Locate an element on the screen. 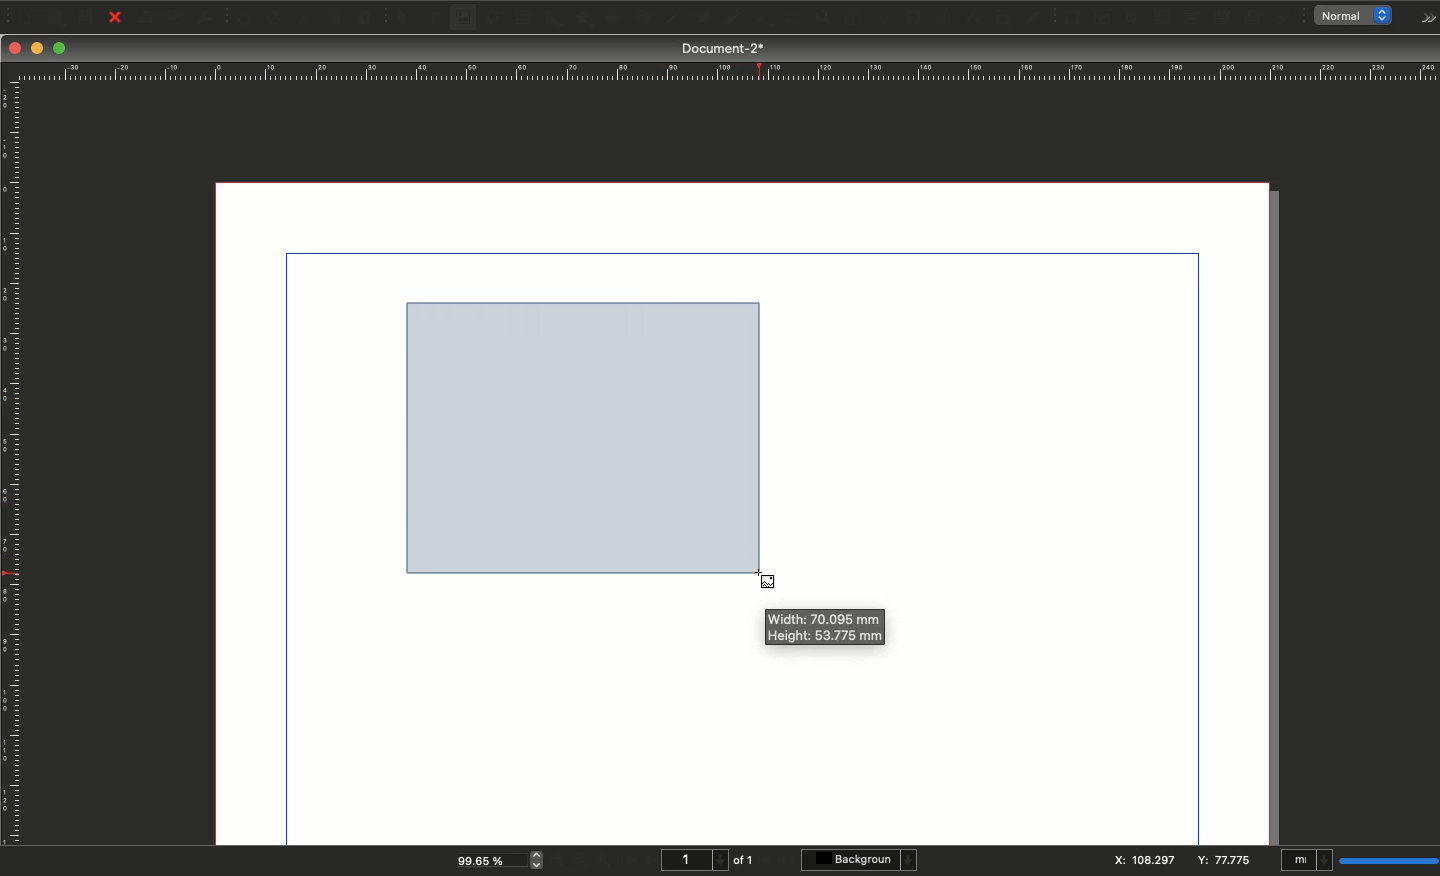  Ruler is located at coordinates (13, 464).